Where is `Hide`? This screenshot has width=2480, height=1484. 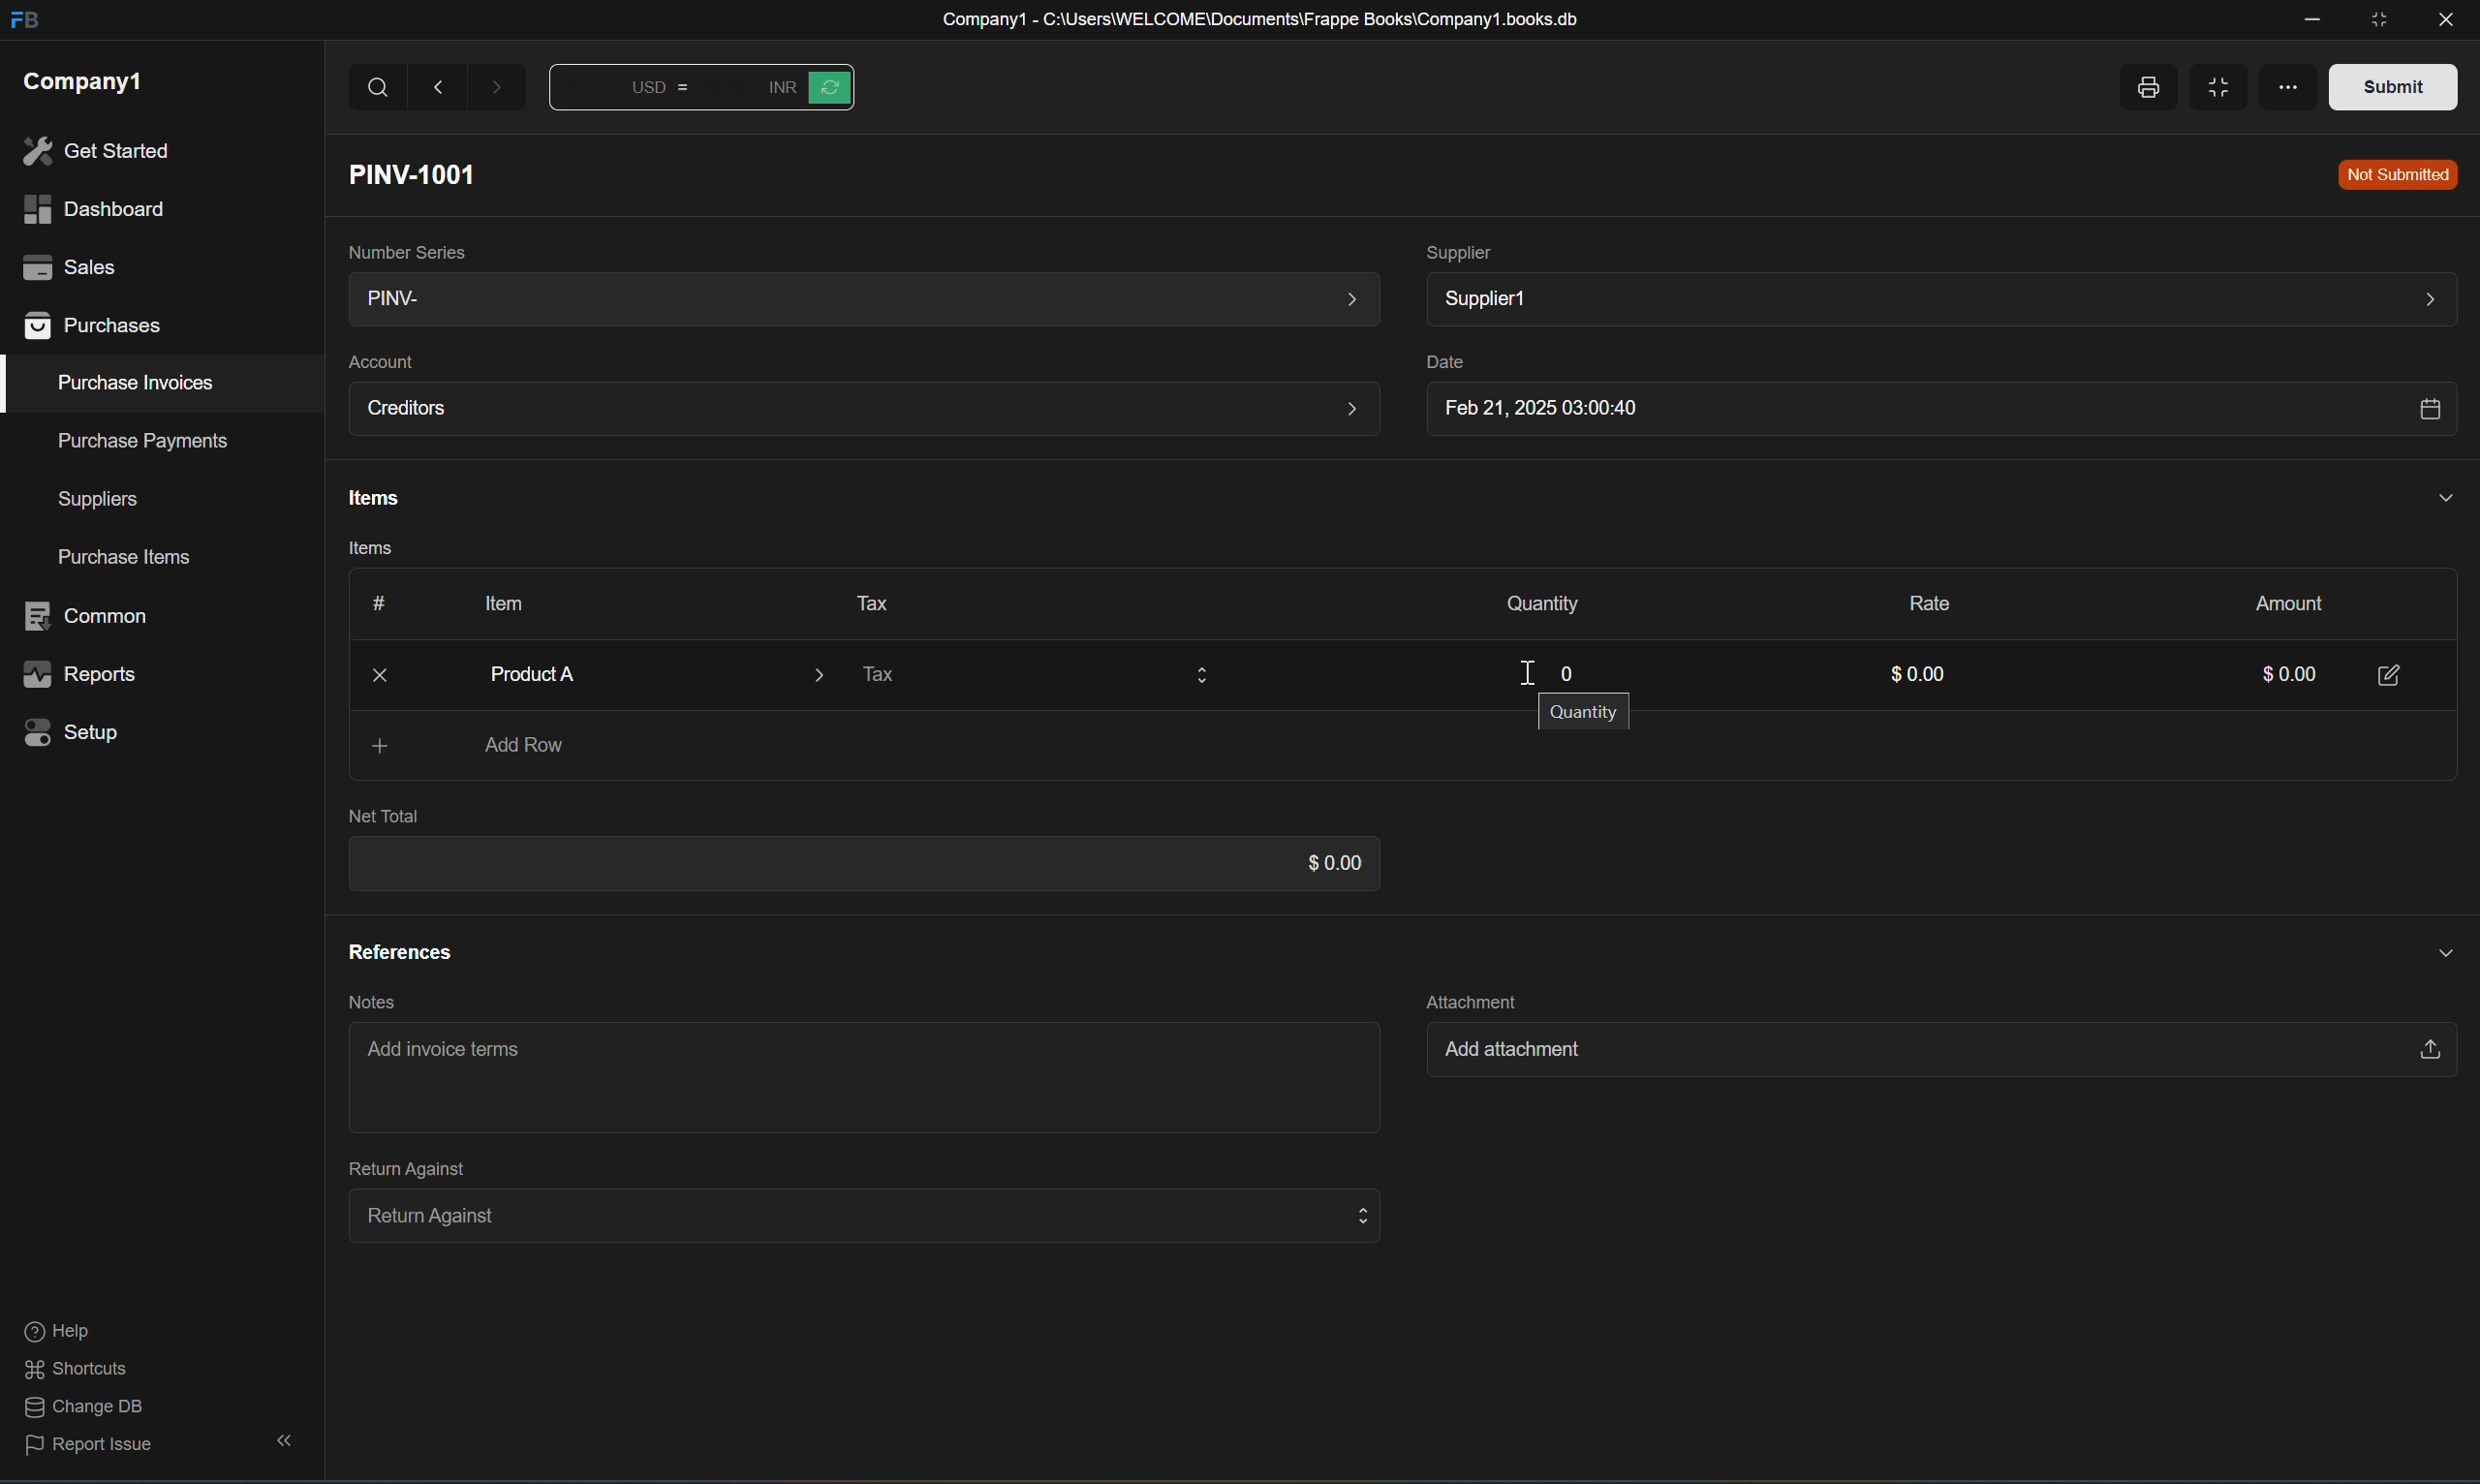
Hide is located at coordinates (2432, 949).